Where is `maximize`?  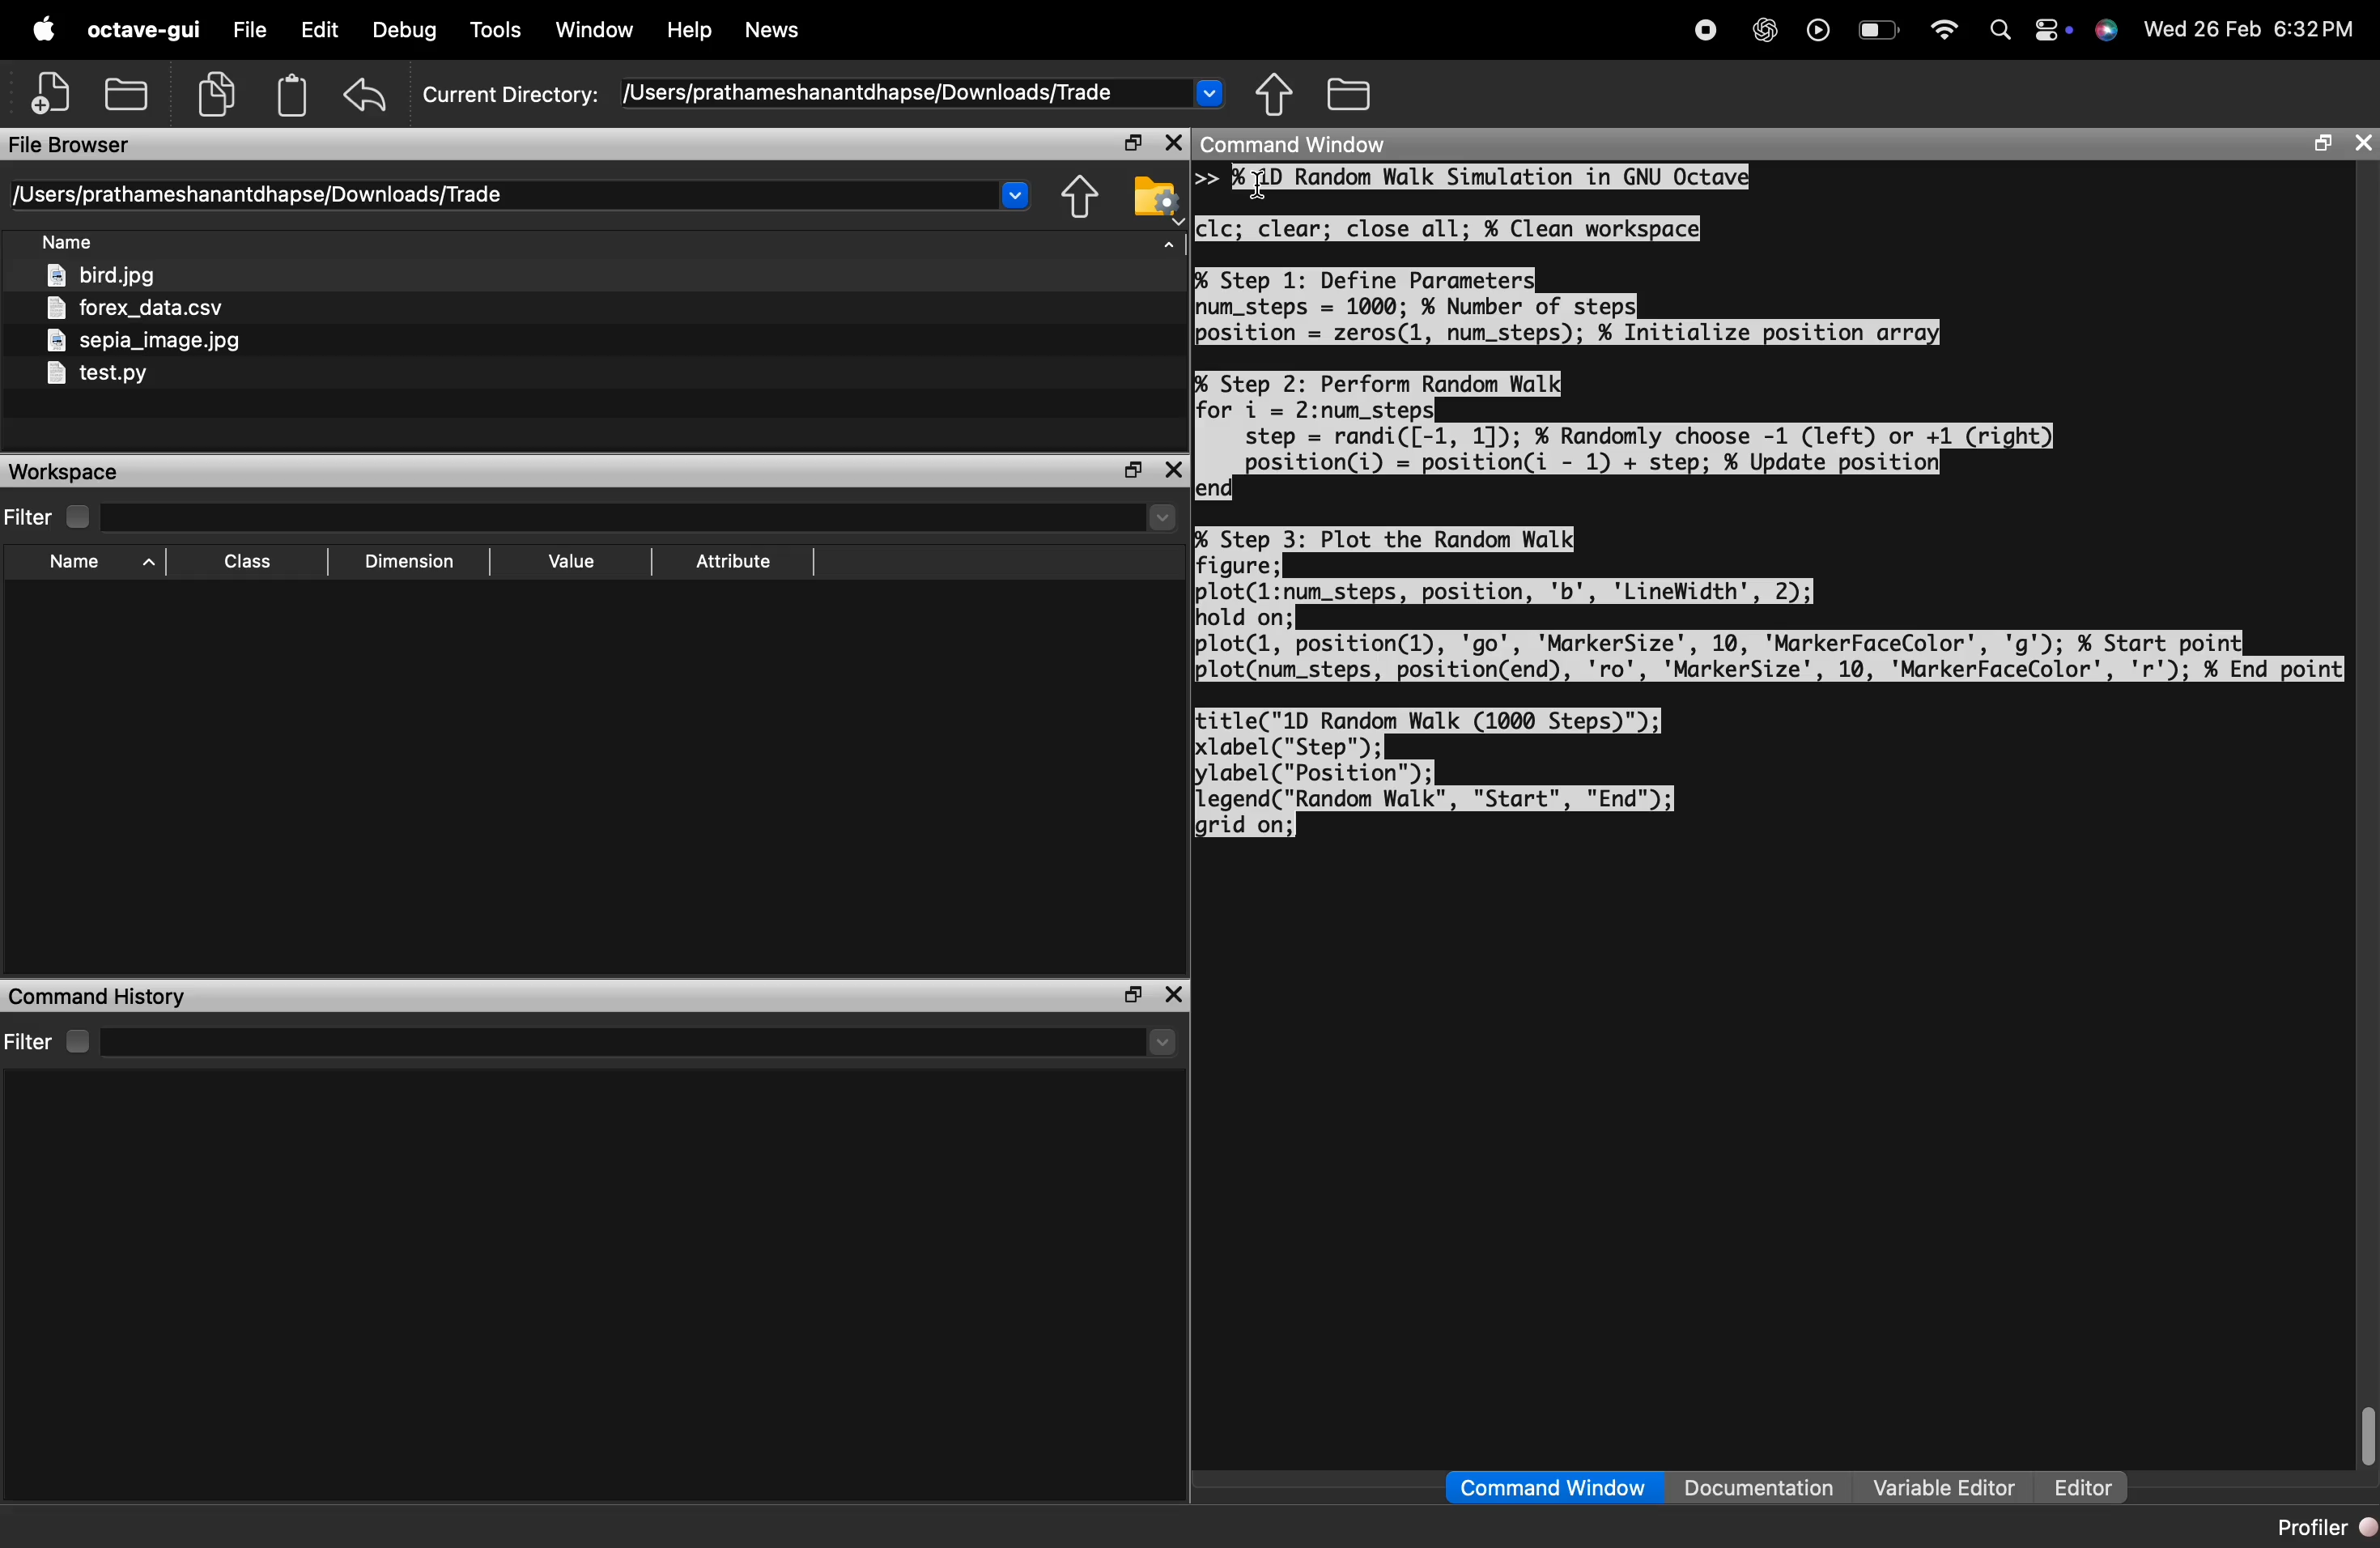
maximize is located at coordinates (2319, 144).